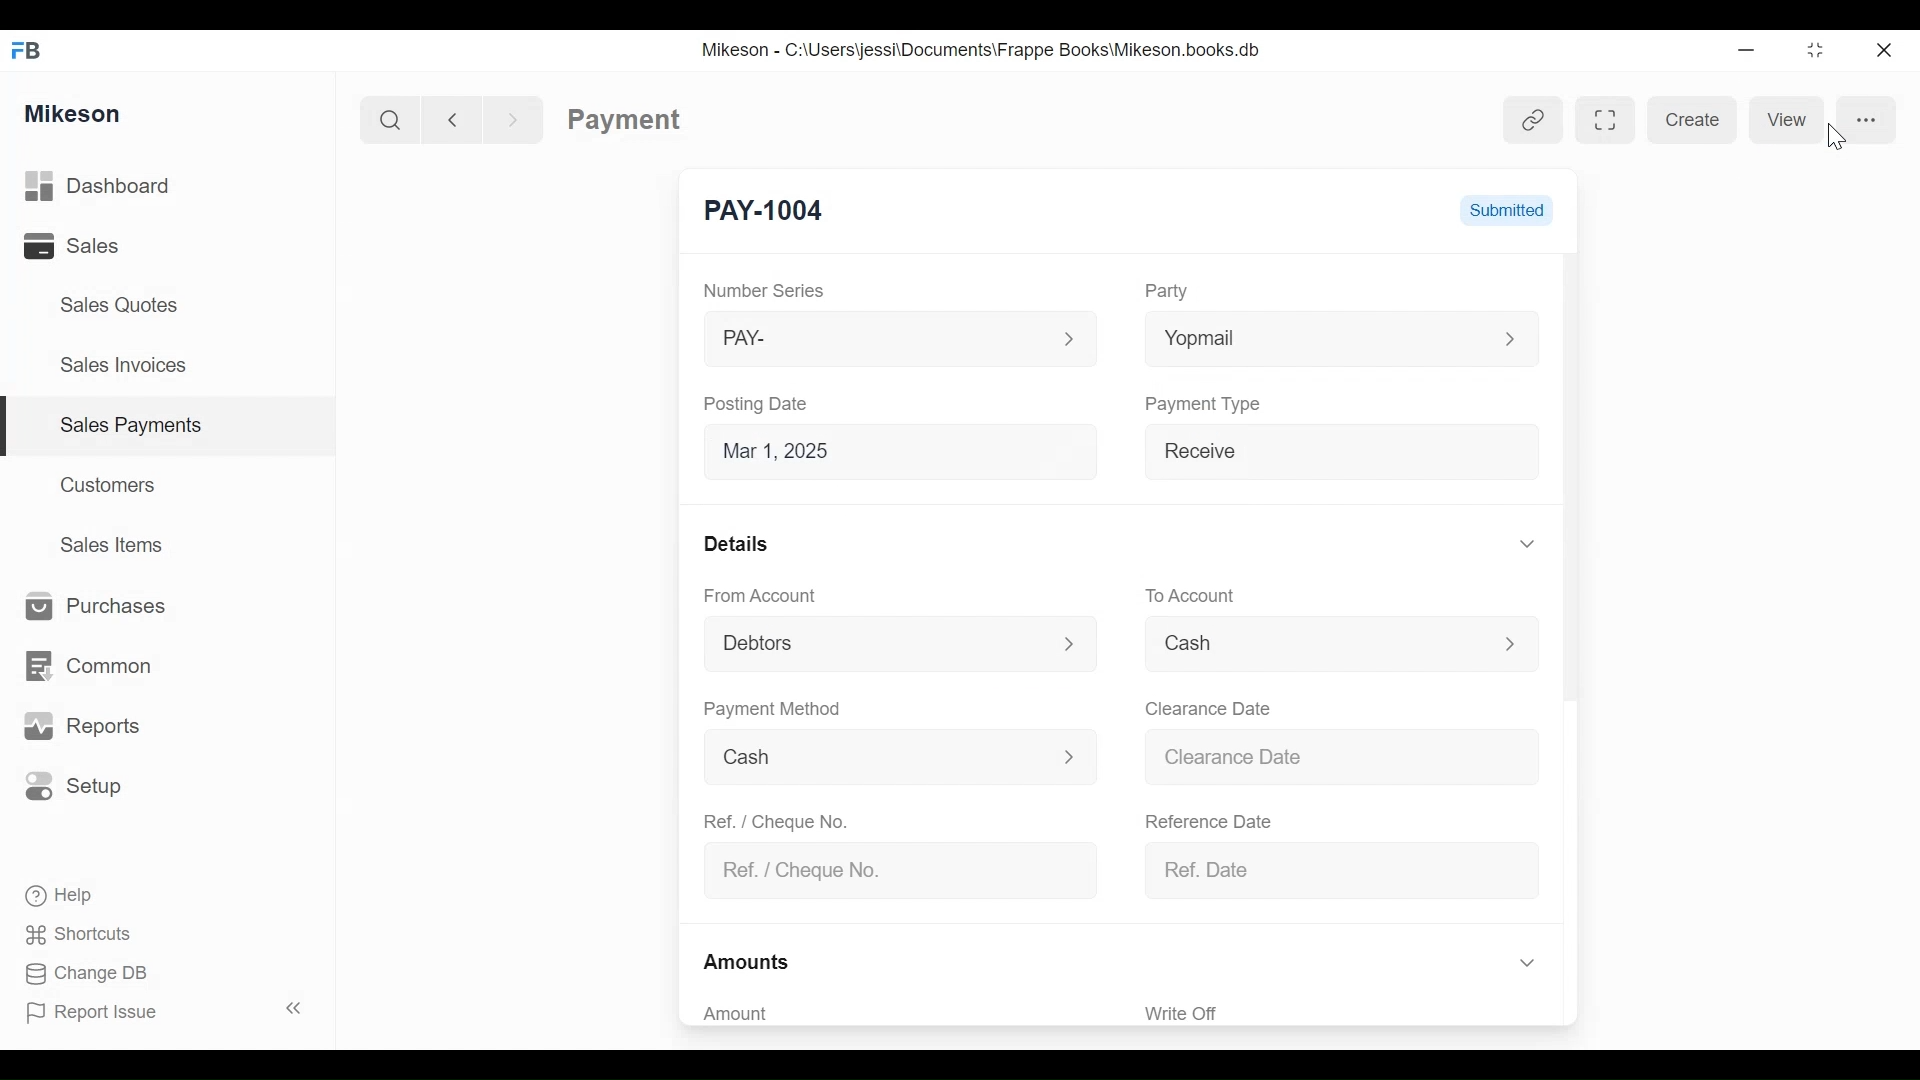 This screenshot has width=1920, height=1080. I want to click on View, so click(1785, 120).